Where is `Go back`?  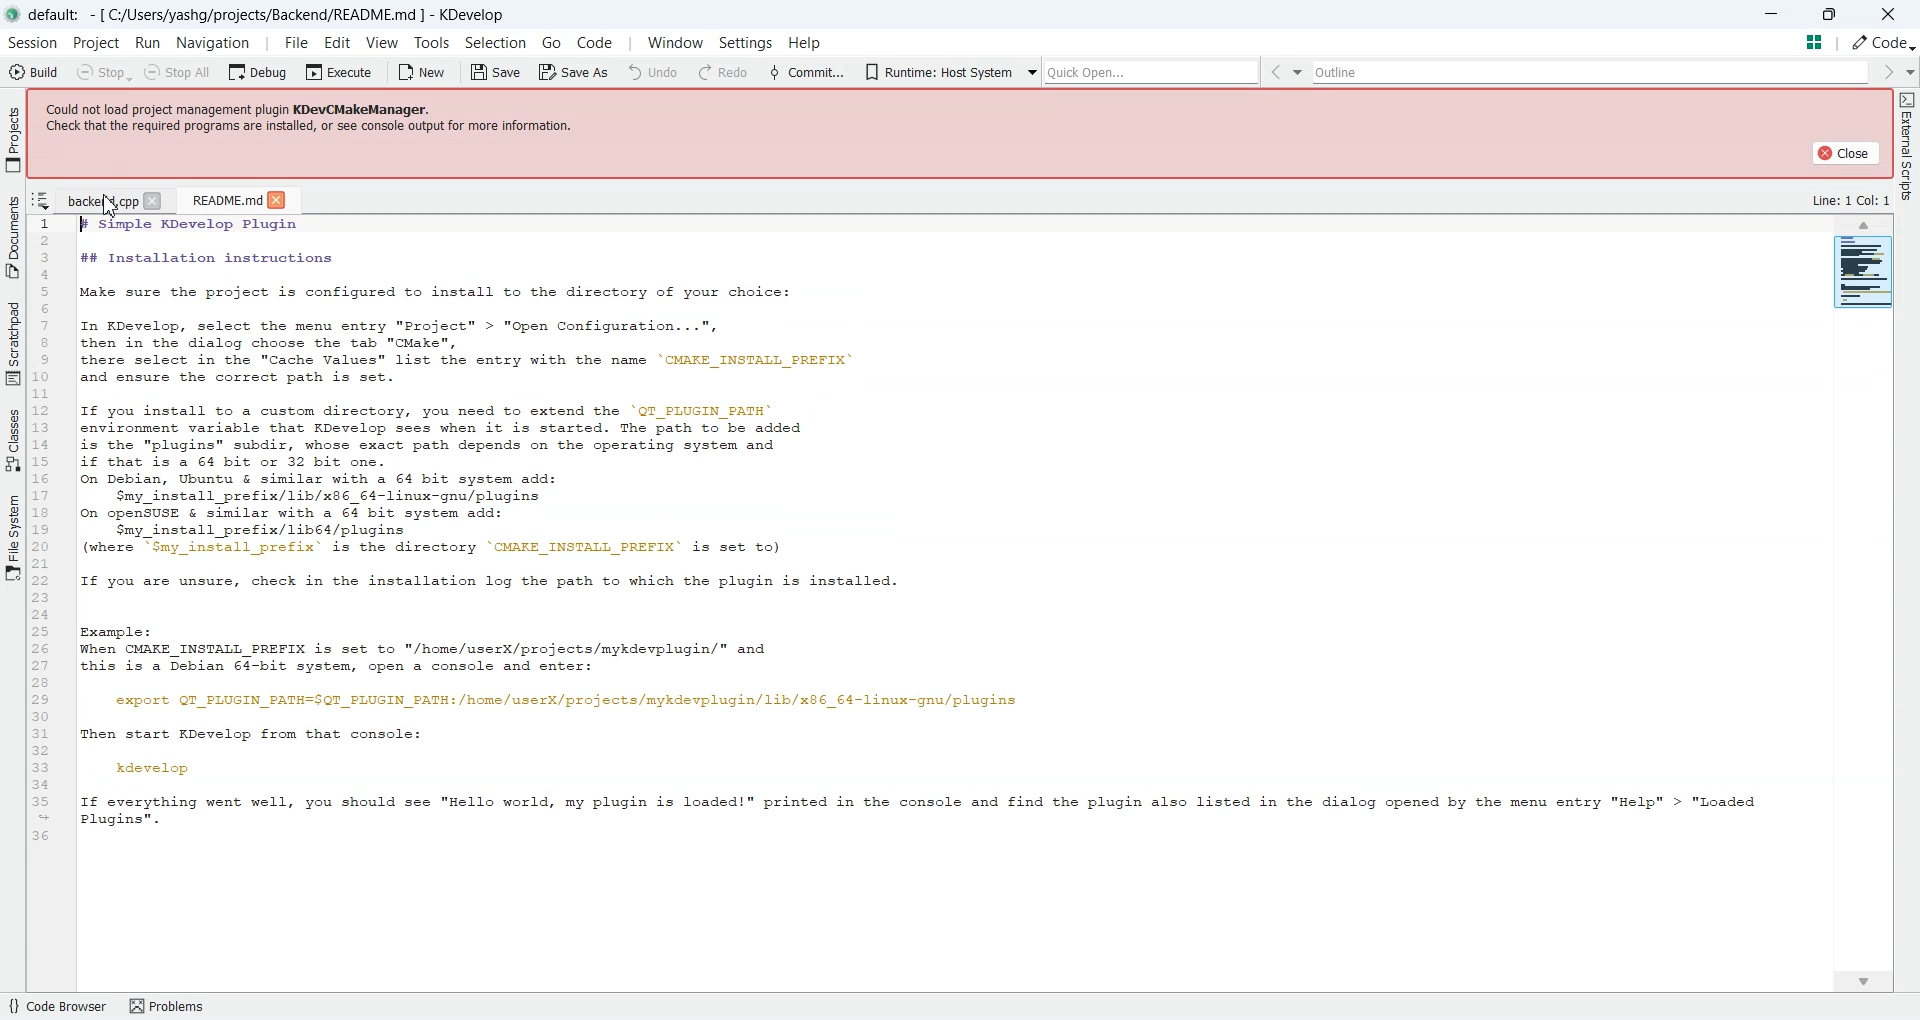 Go back is located at coordinates (978, 72).